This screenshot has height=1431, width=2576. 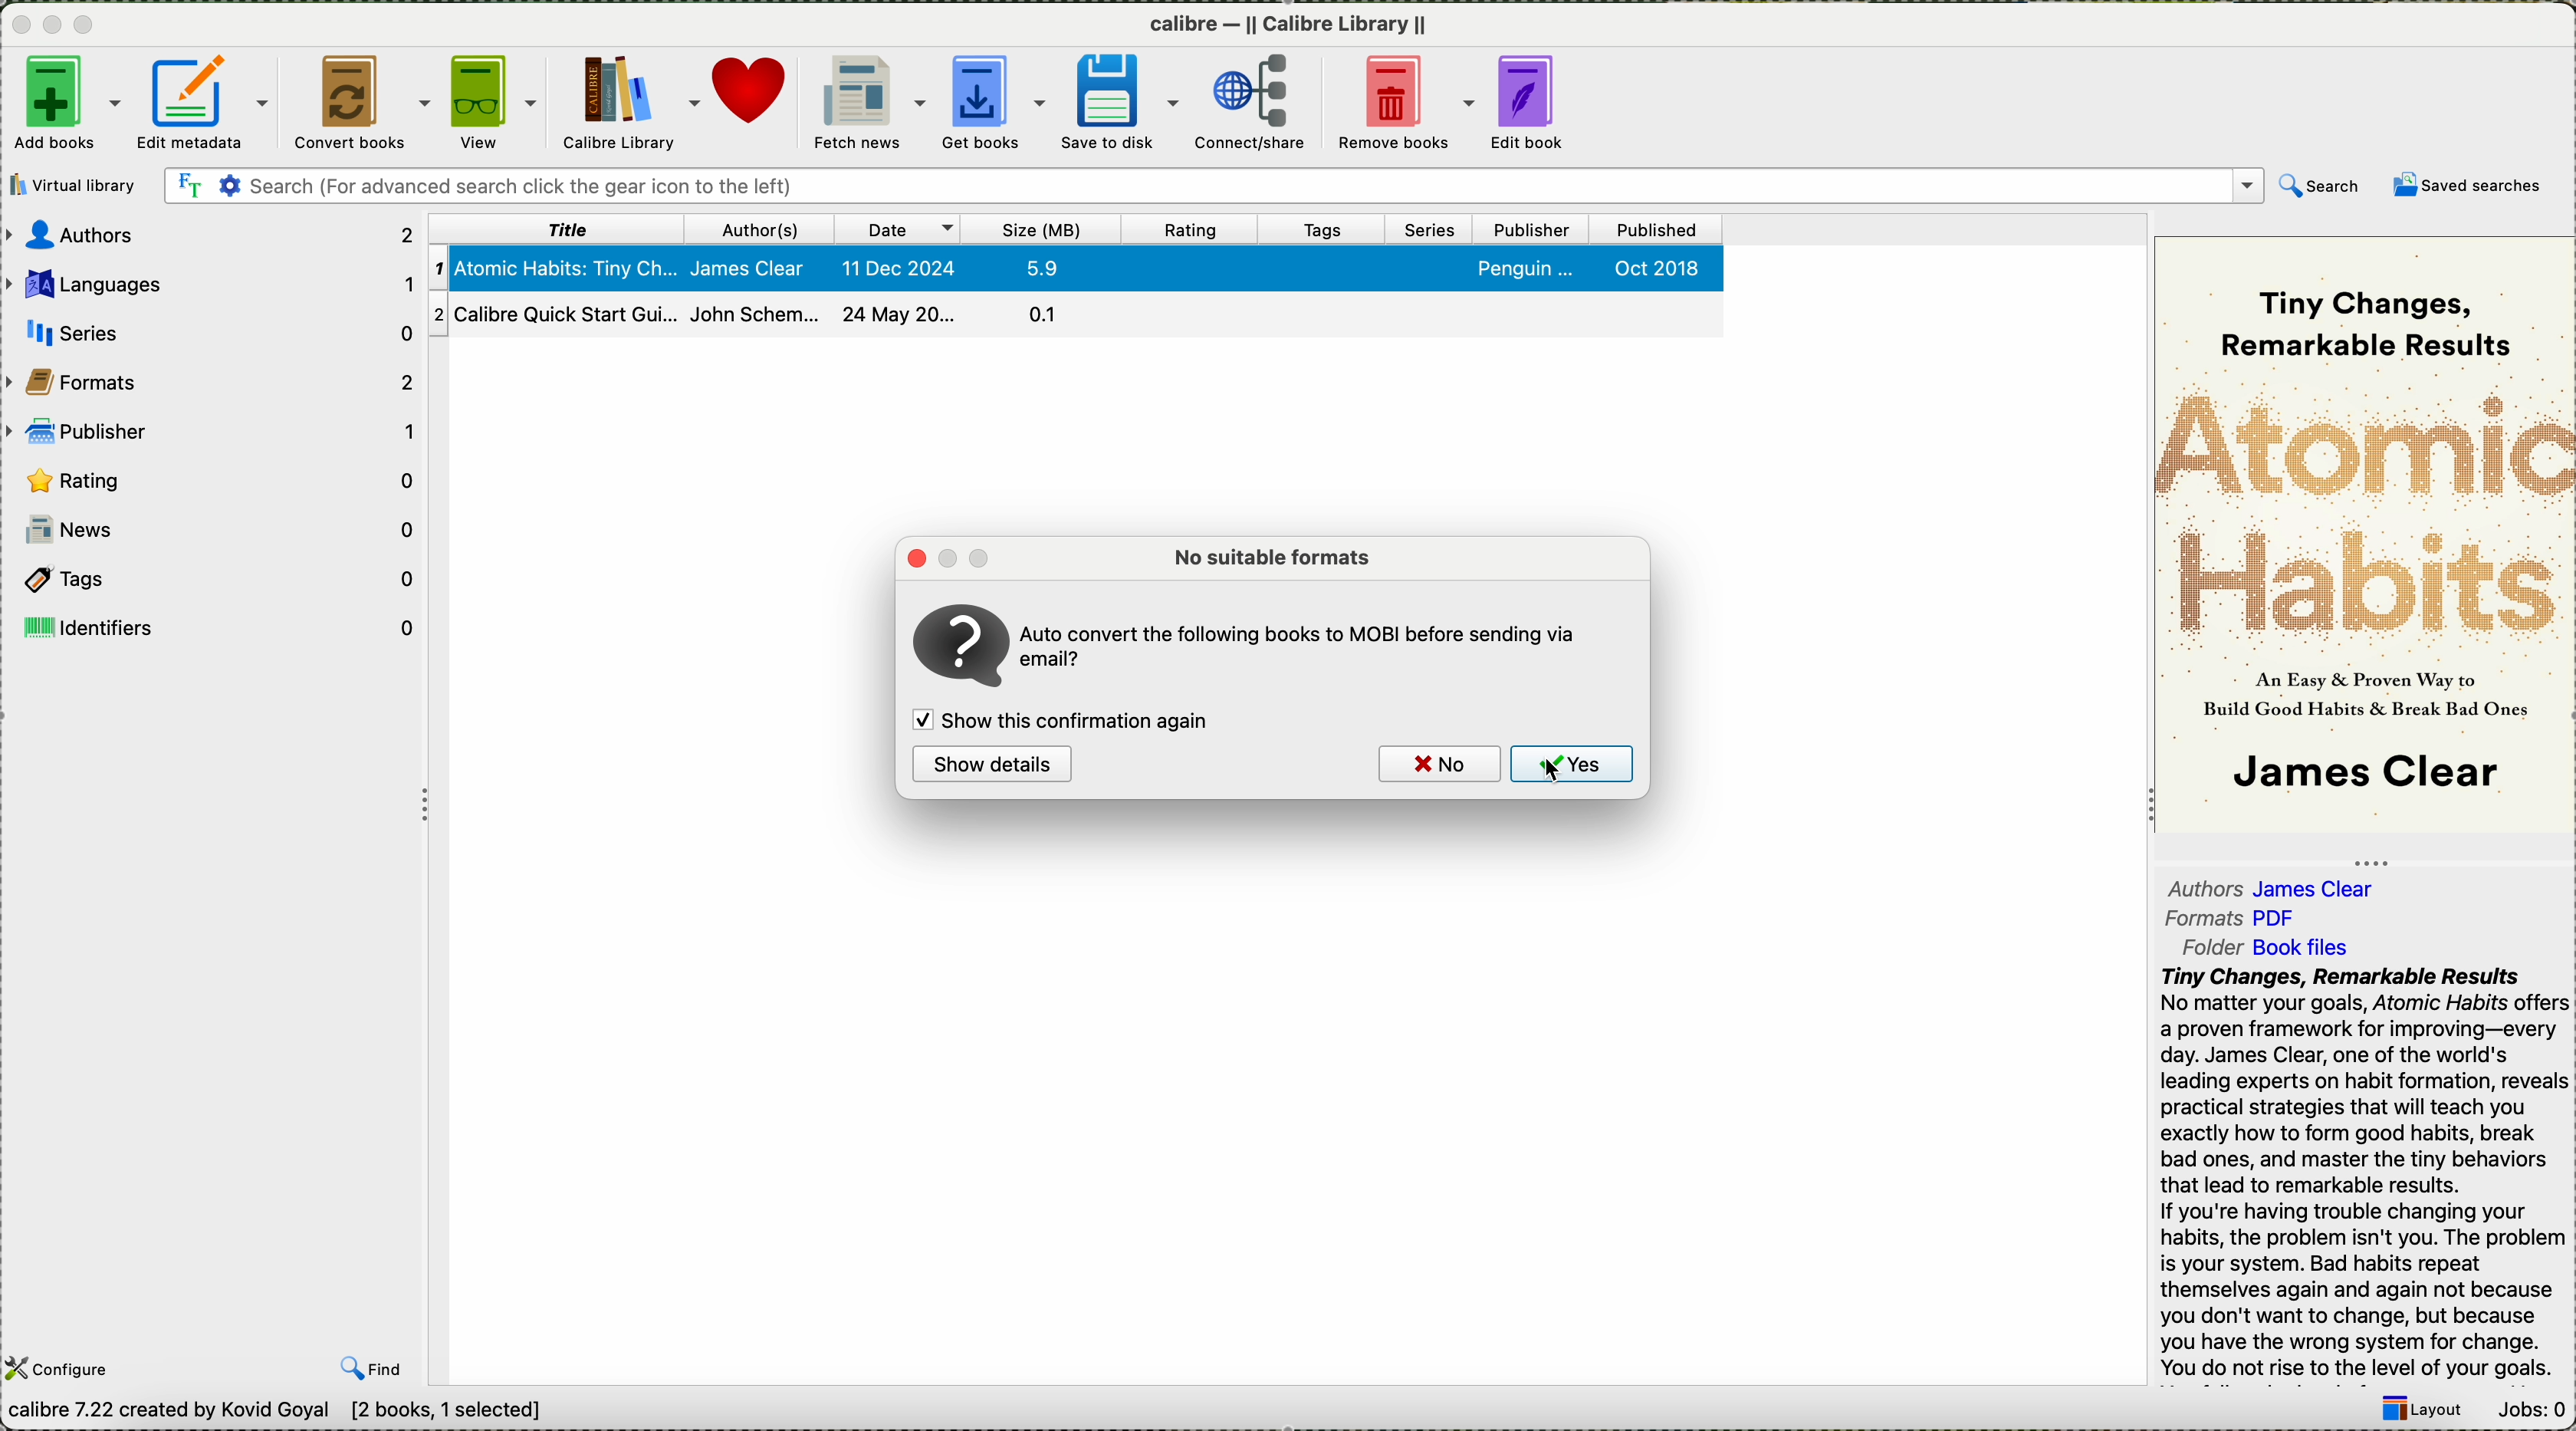 What do you see at coordinates (1574, 766) in the screenshot?
I see `click on yes` at bounding box center [1574, 766].